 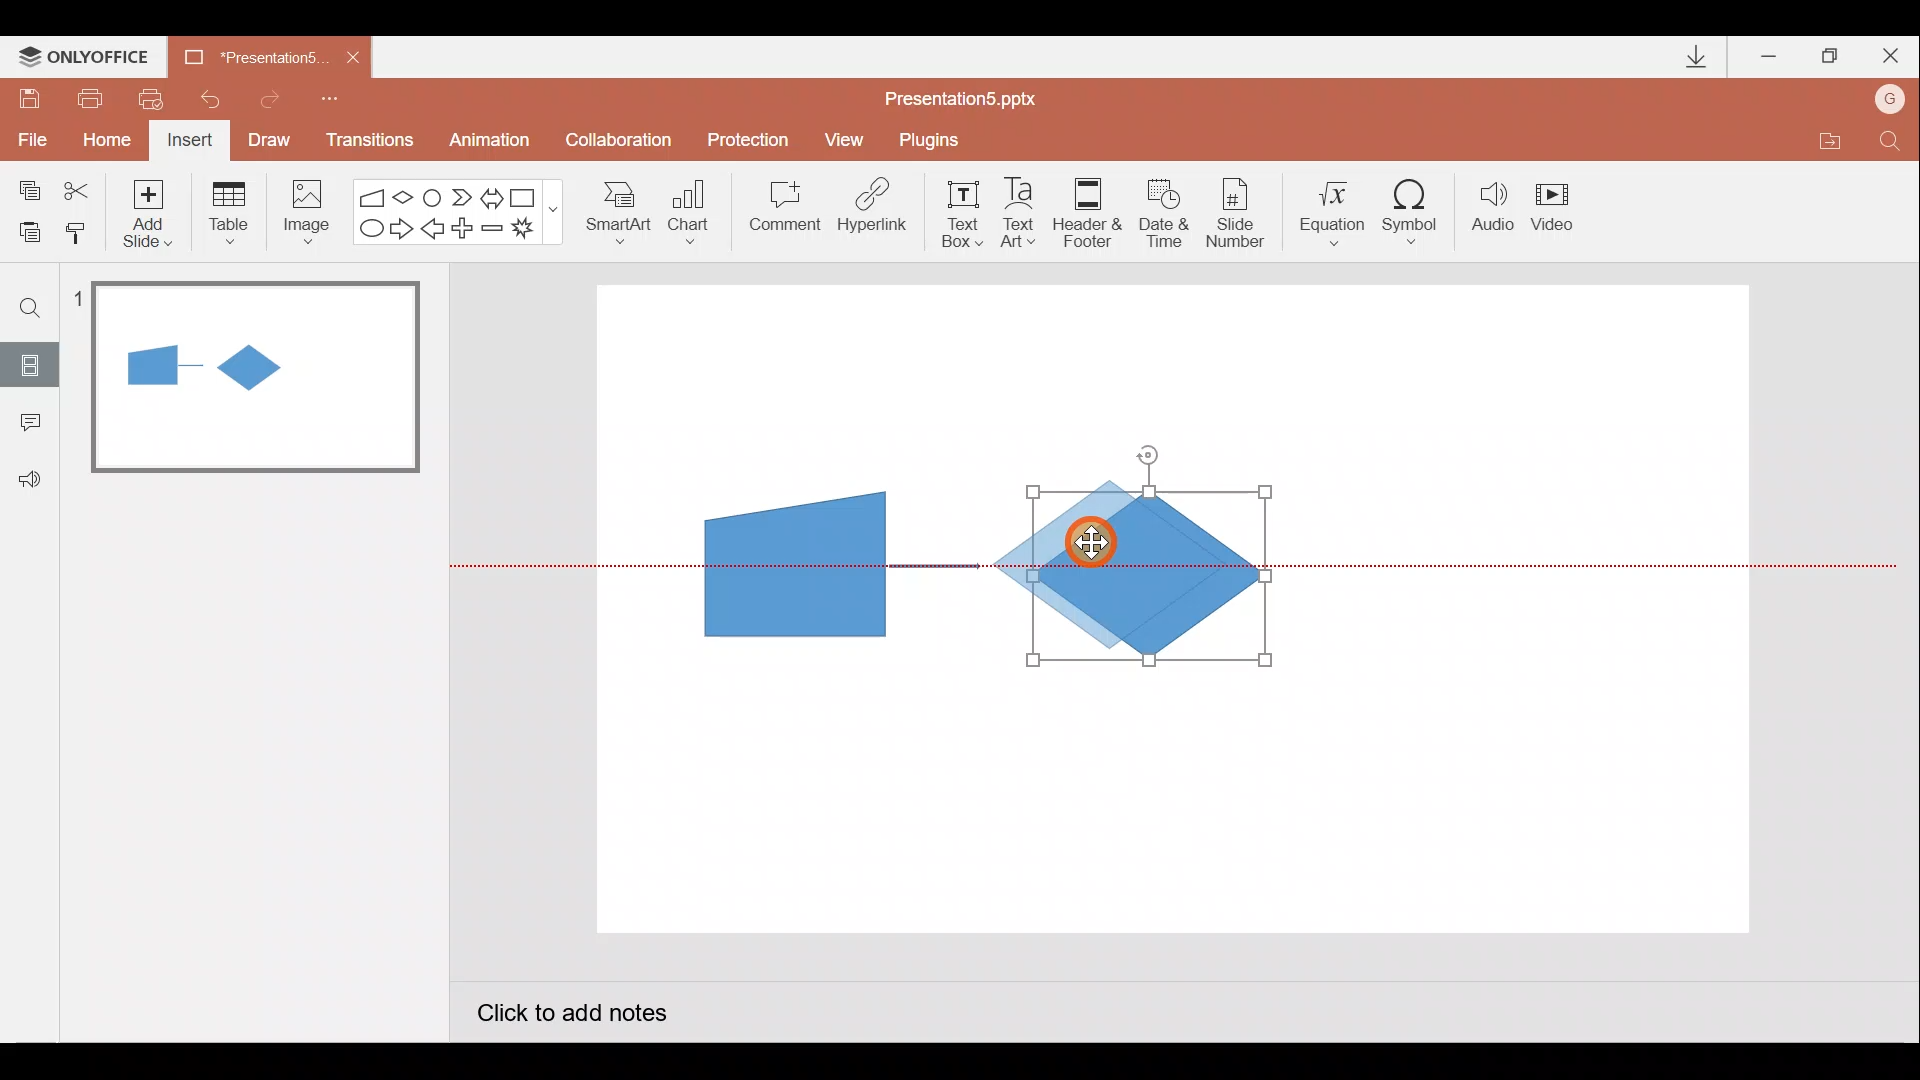 What do you see at coordinates (494, 232) in the screenshot?
I see `Minus` at bounding box center [494, 232].